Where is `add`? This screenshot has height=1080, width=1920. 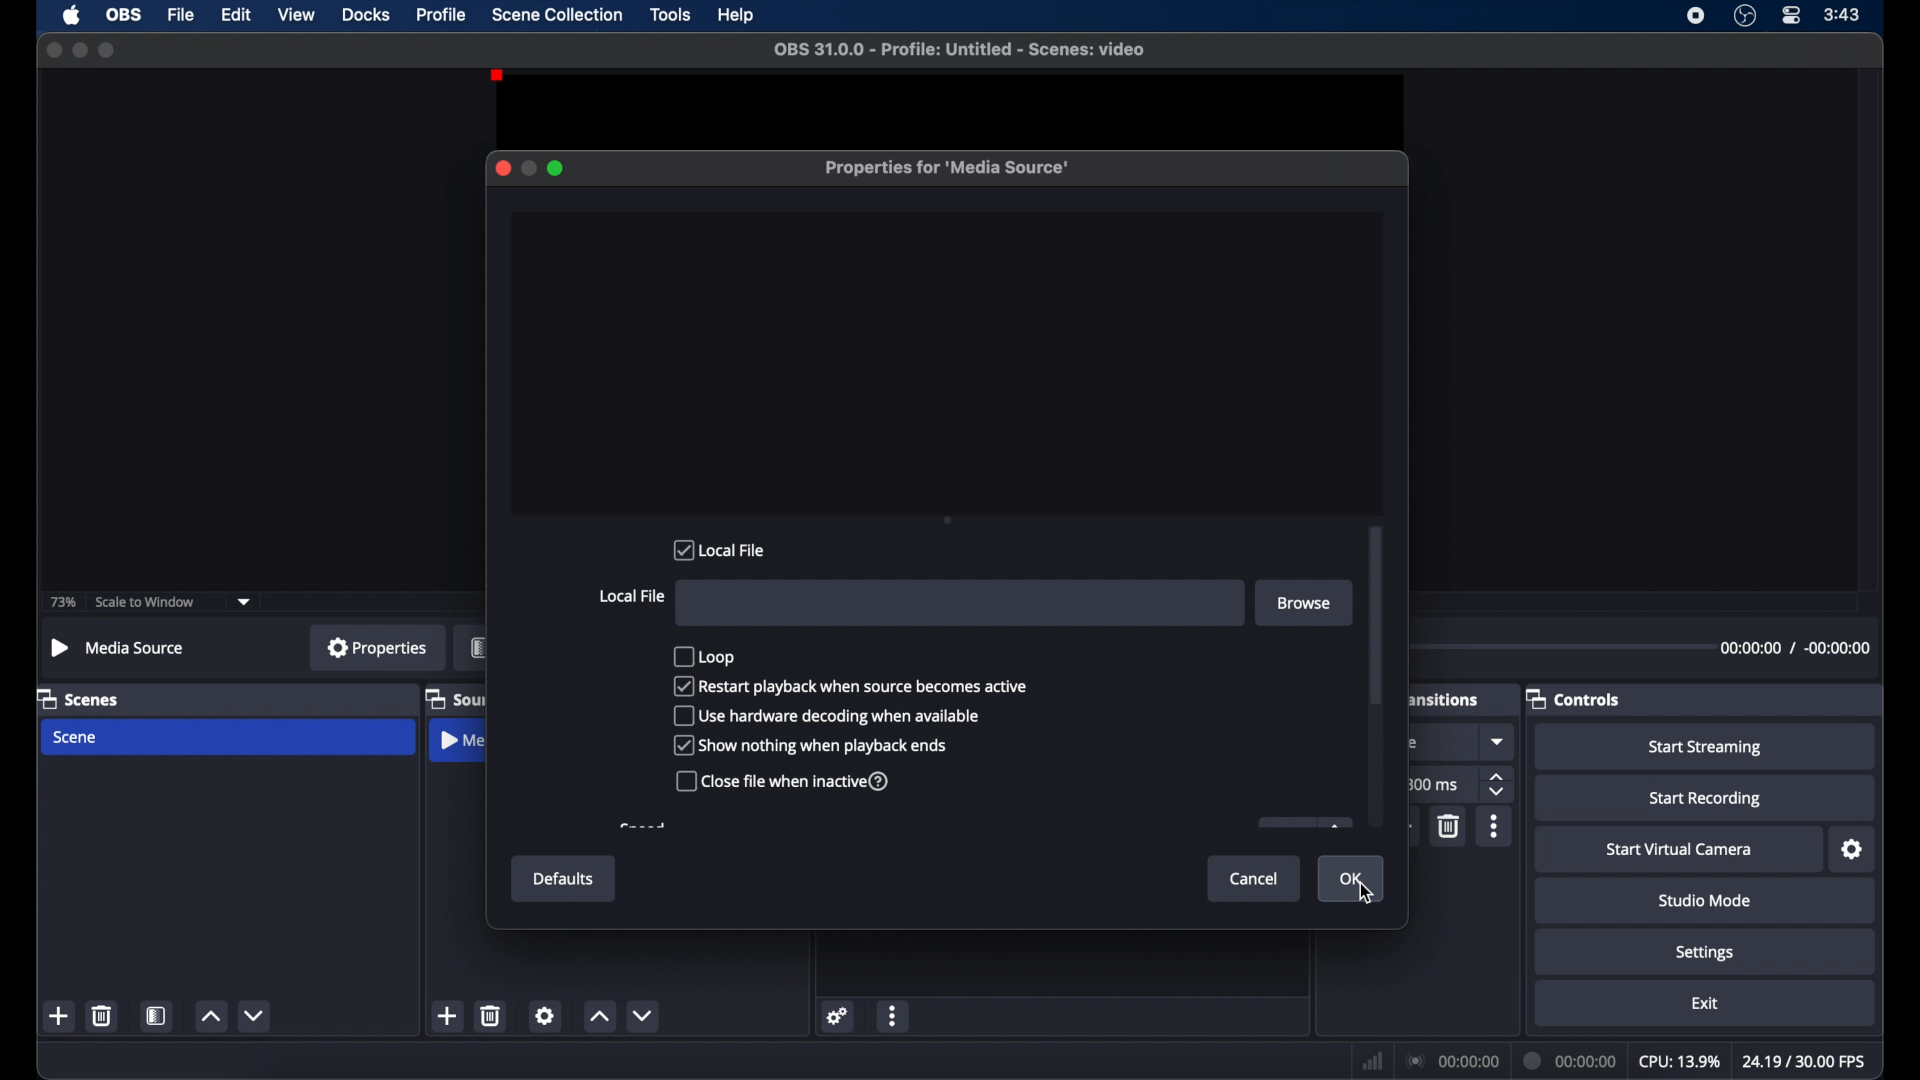
add is located at coordinates (60, 1015).